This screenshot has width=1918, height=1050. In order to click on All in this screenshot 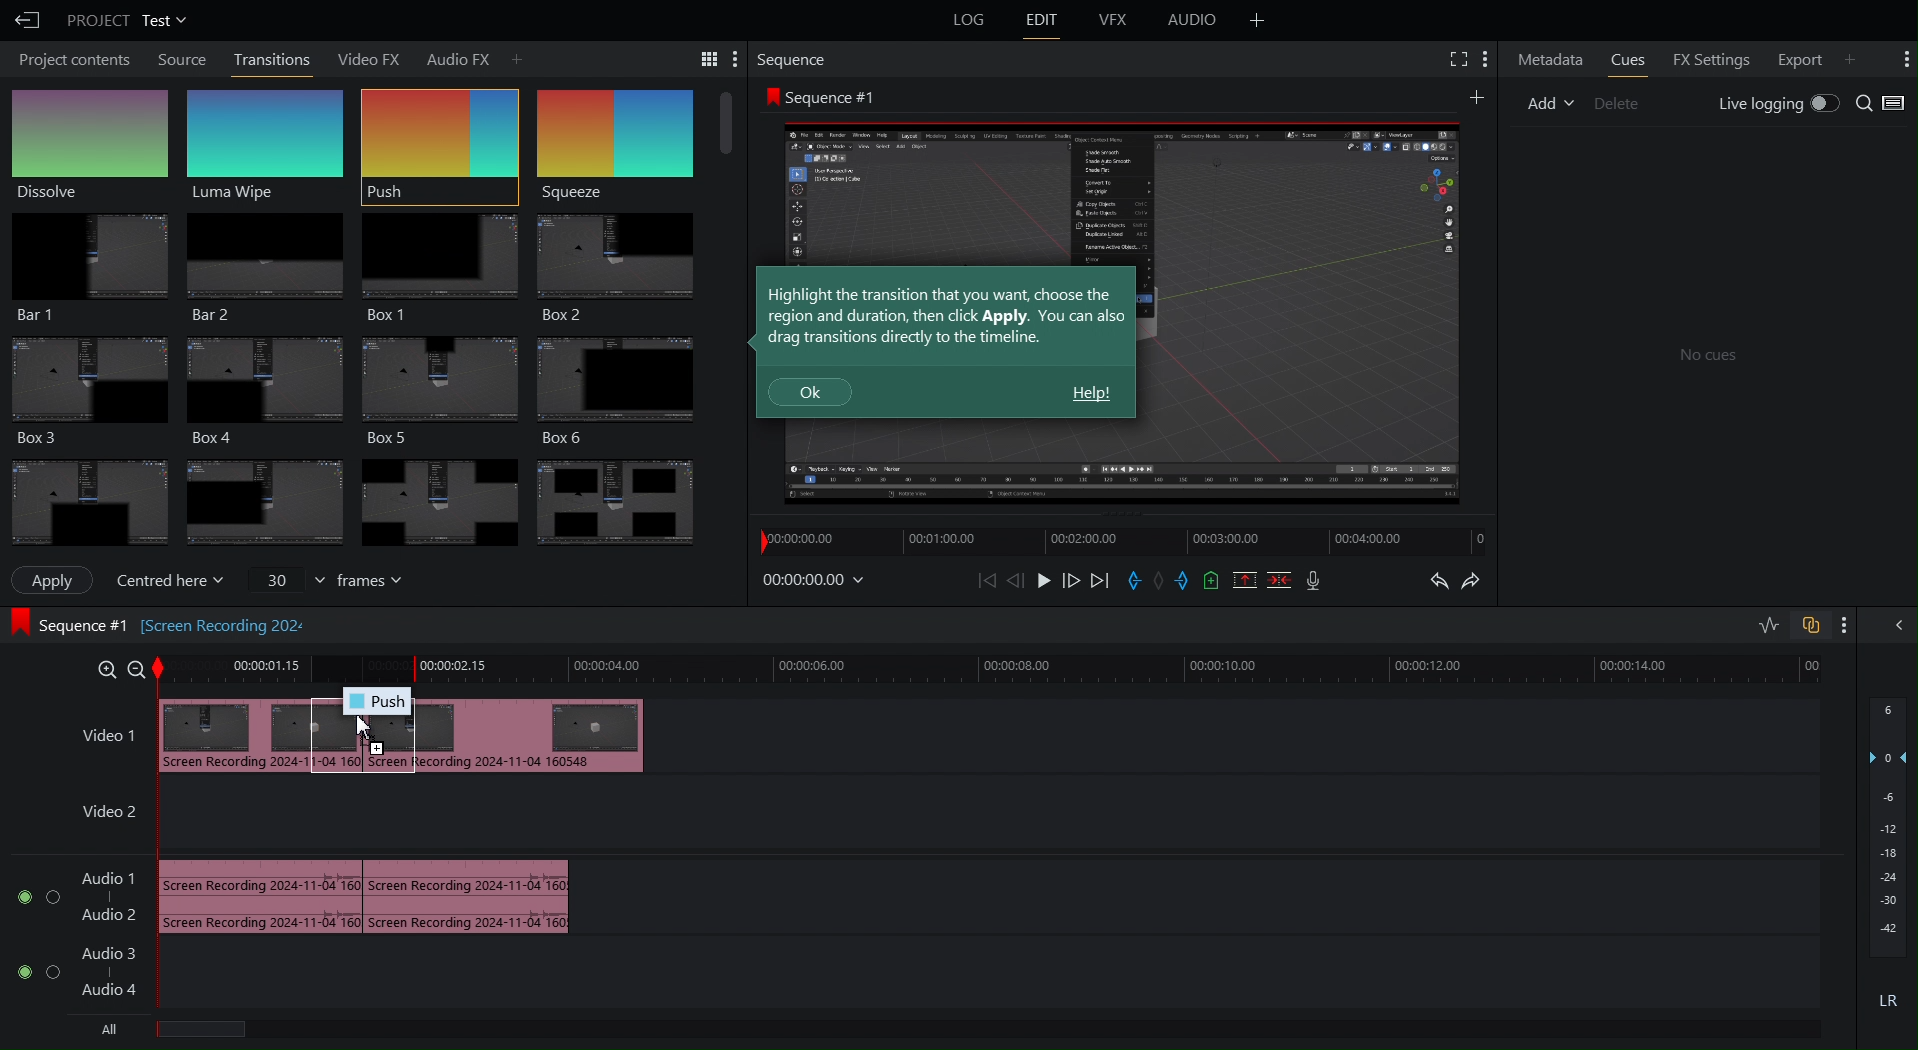, I will do `click(115, 1032)`.